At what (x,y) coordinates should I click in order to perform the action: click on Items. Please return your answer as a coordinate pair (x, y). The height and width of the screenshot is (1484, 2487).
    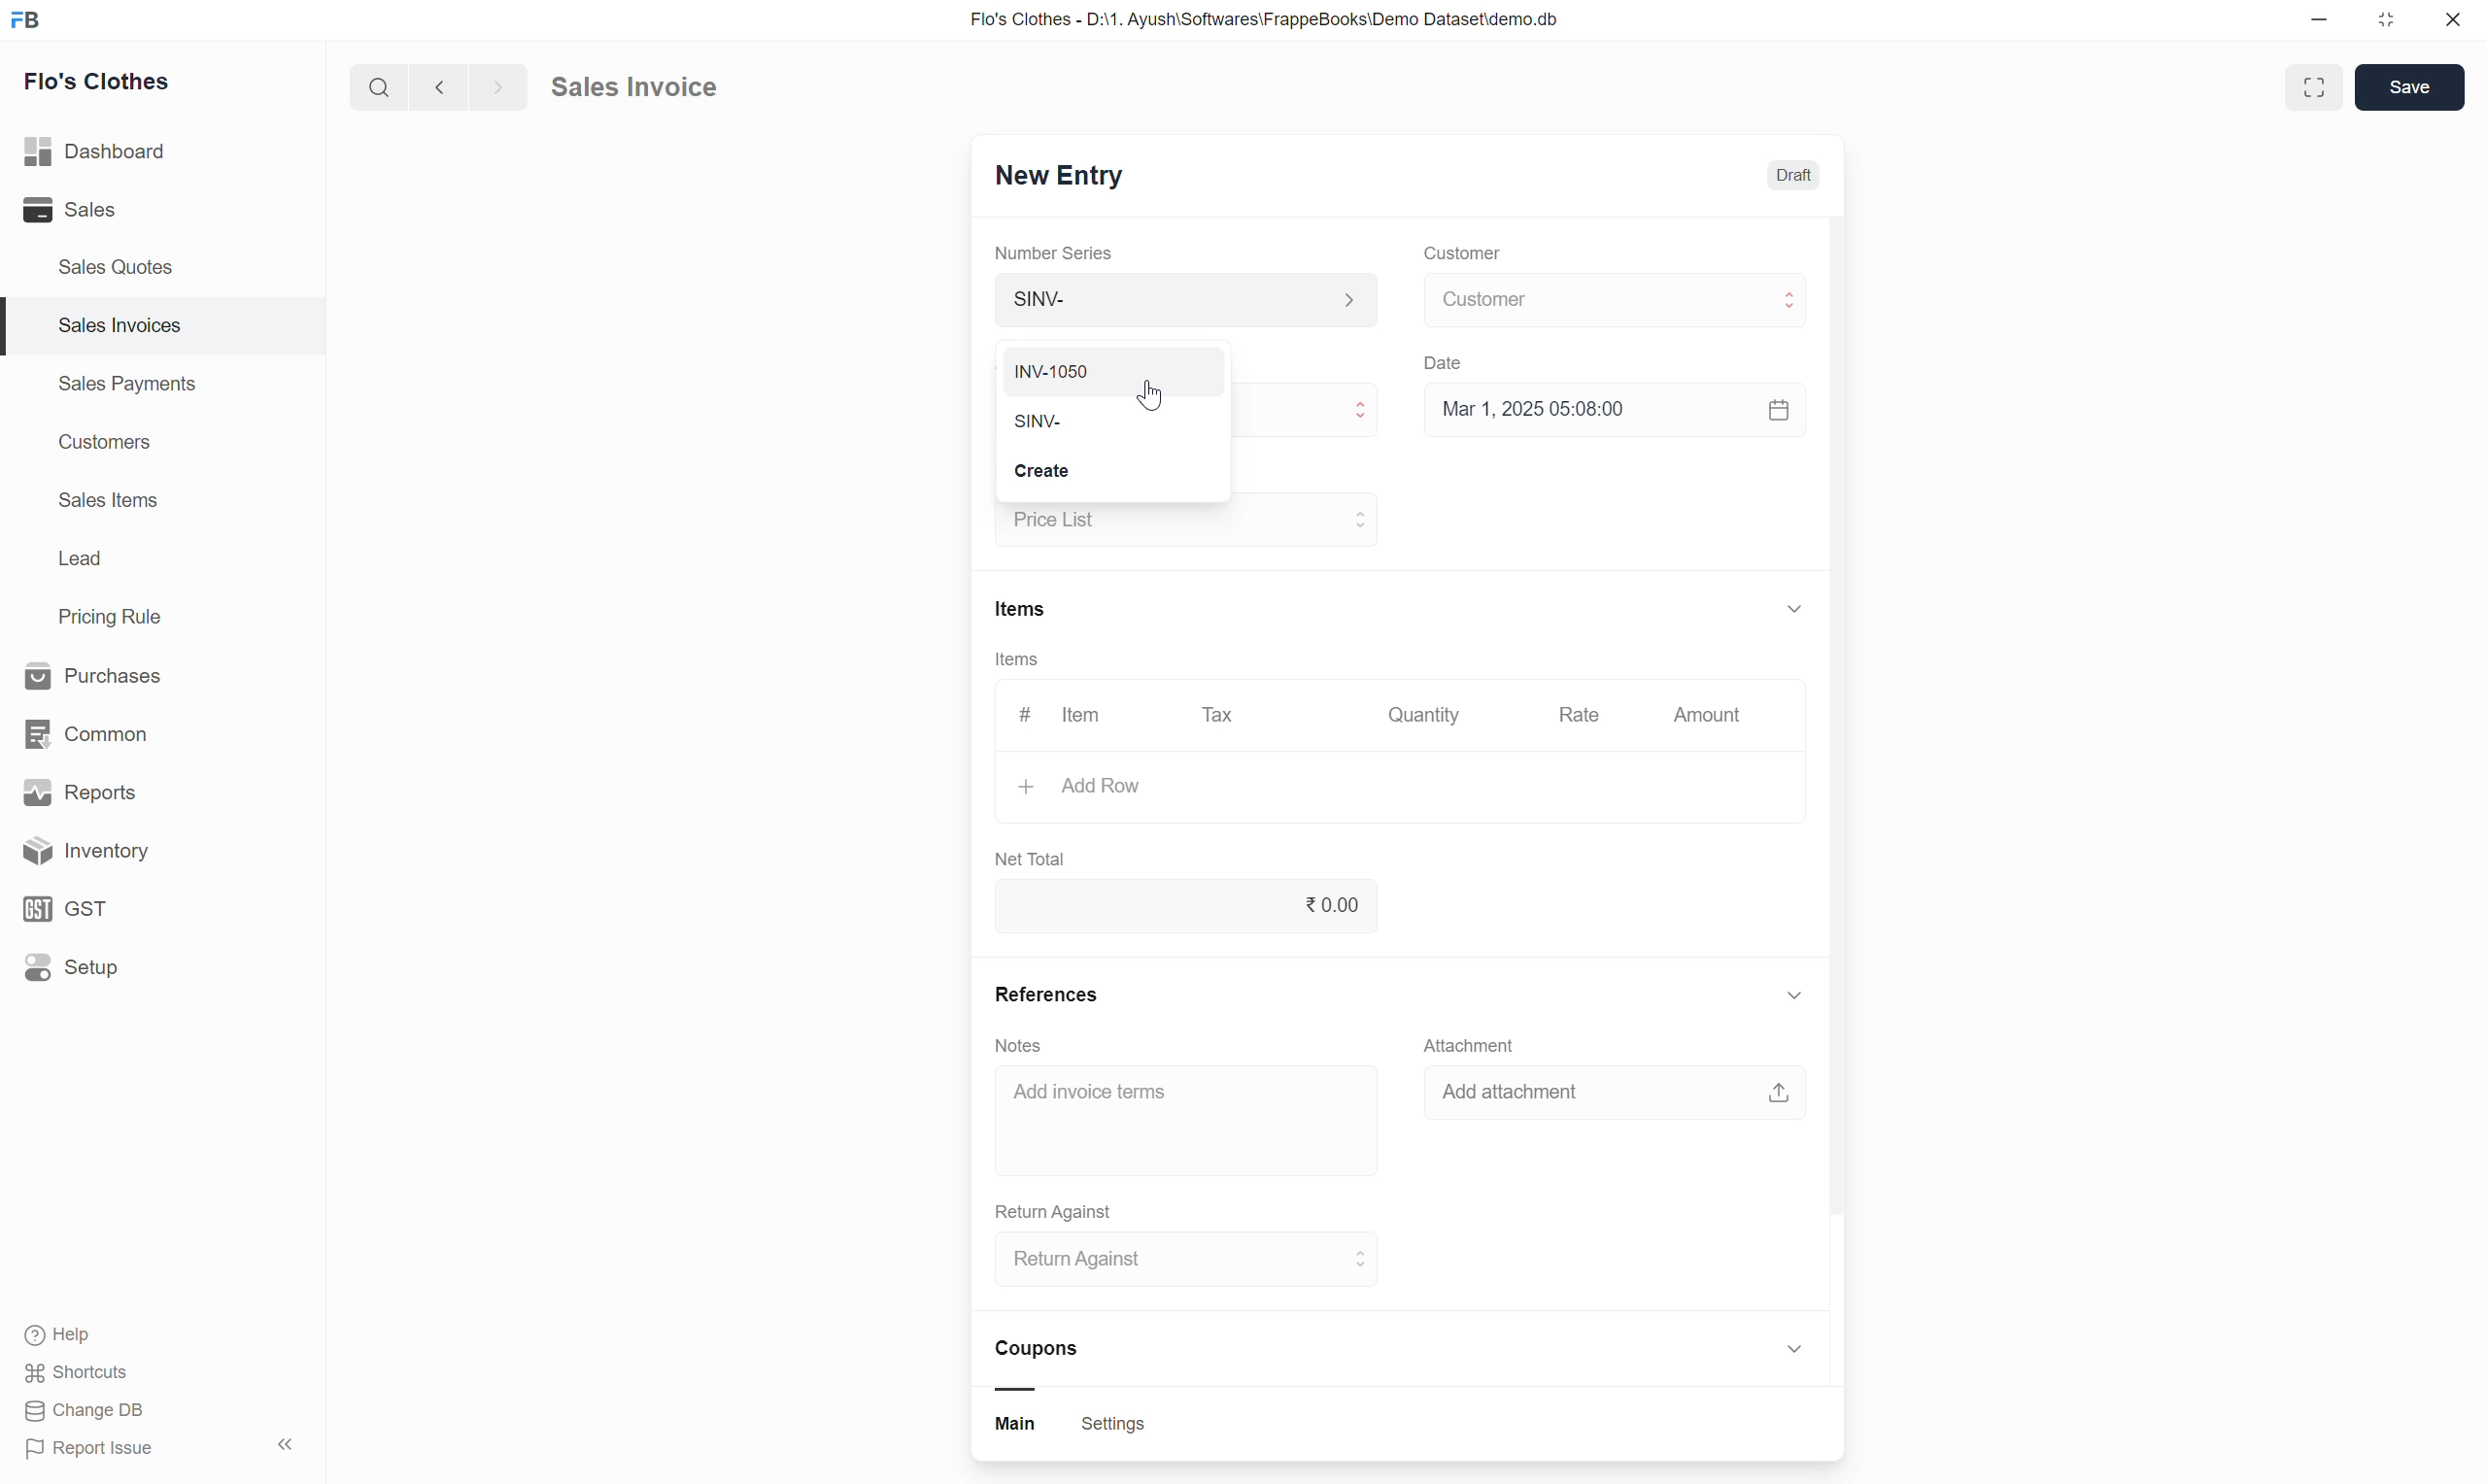
    Looking at the image, I should click on (1020, 608).